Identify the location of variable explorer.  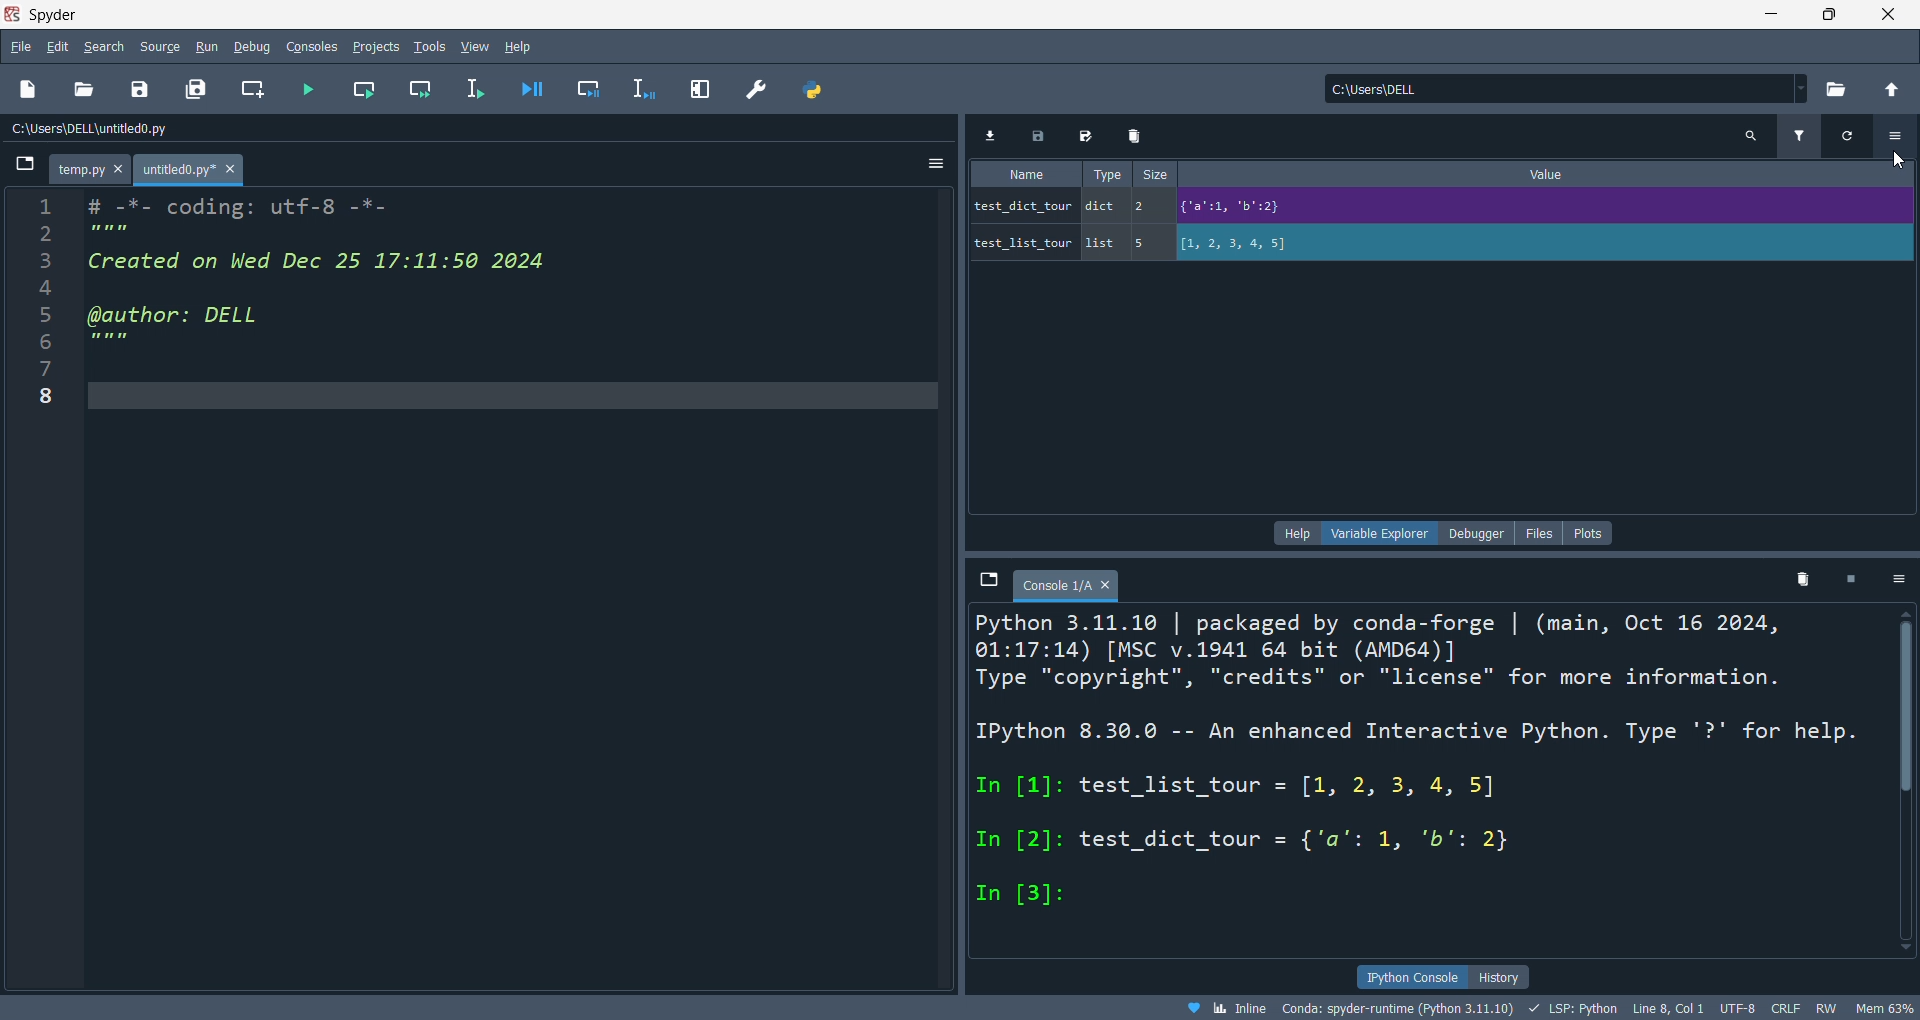
(1382, 534).